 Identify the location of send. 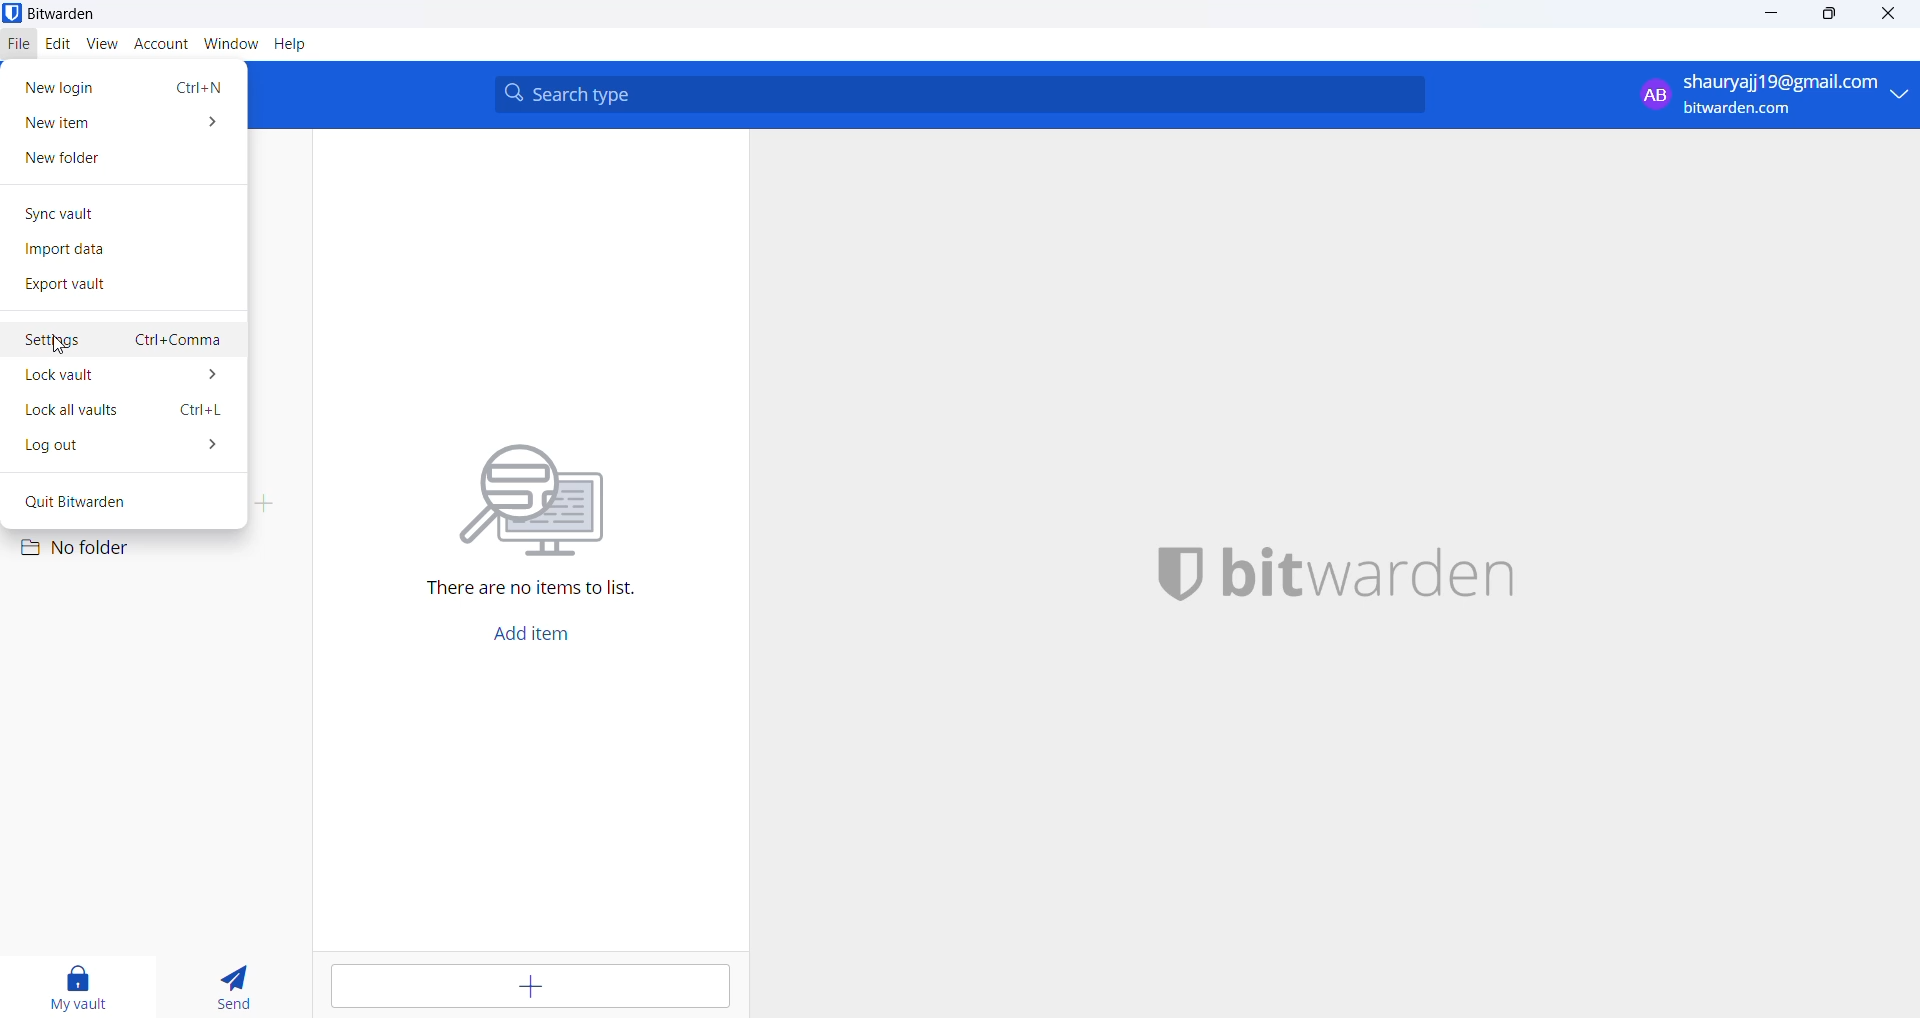
(242, 982).